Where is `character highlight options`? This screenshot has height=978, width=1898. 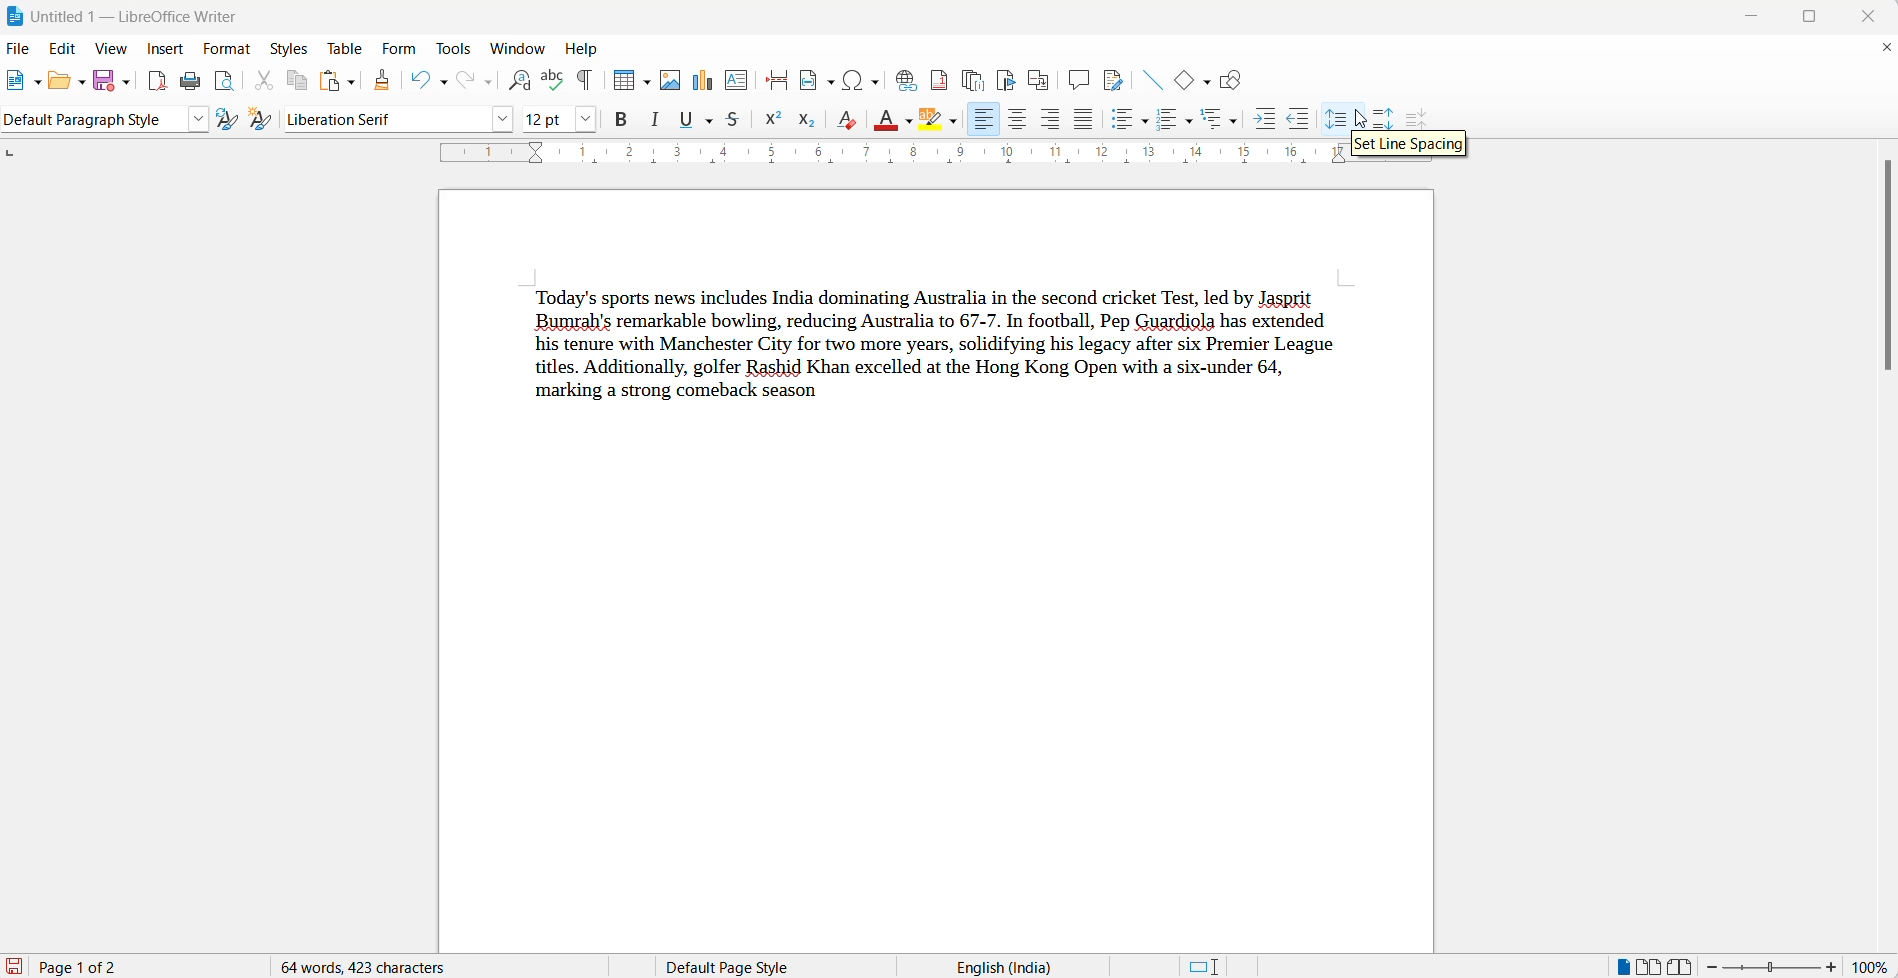 character highlight options is located at coordinates (953, 123).